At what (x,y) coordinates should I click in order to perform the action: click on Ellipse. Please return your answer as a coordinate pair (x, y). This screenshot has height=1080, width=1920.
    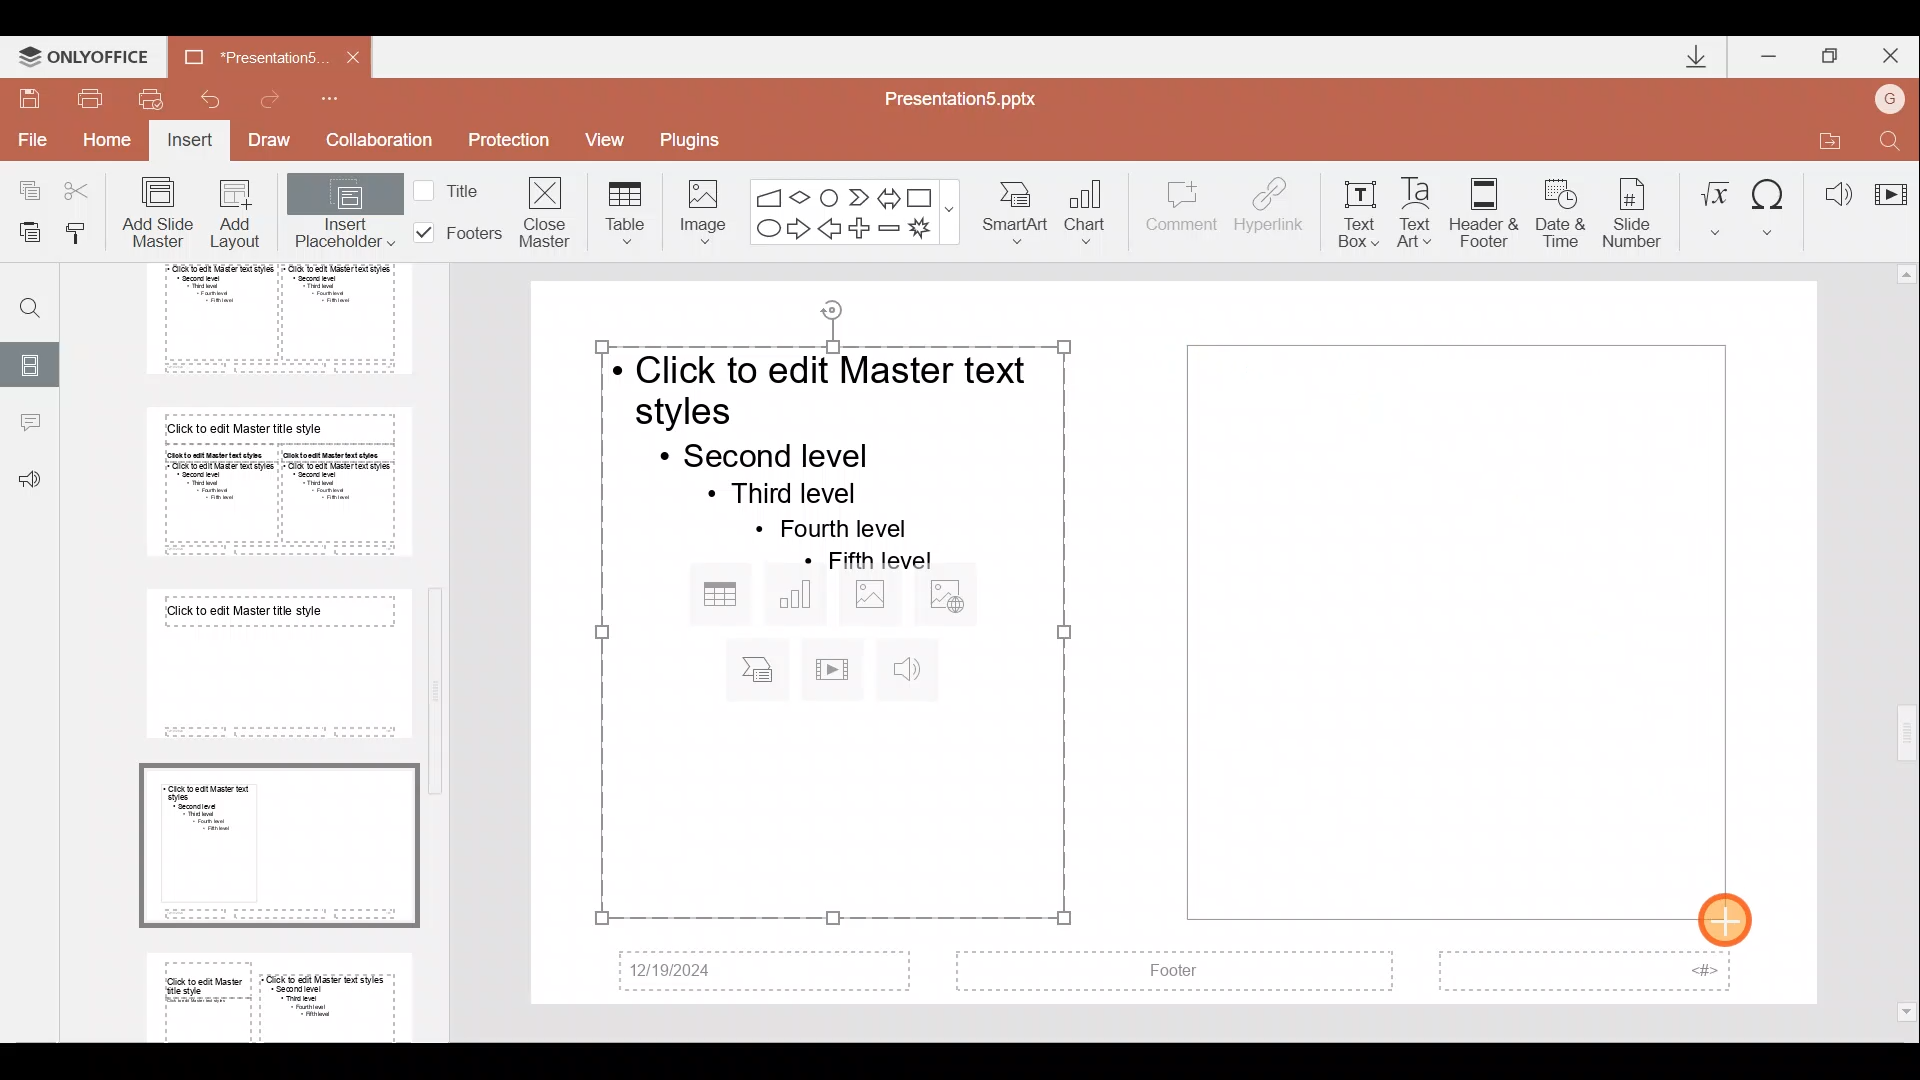
    Looking at the image, I should click on (766, 230).